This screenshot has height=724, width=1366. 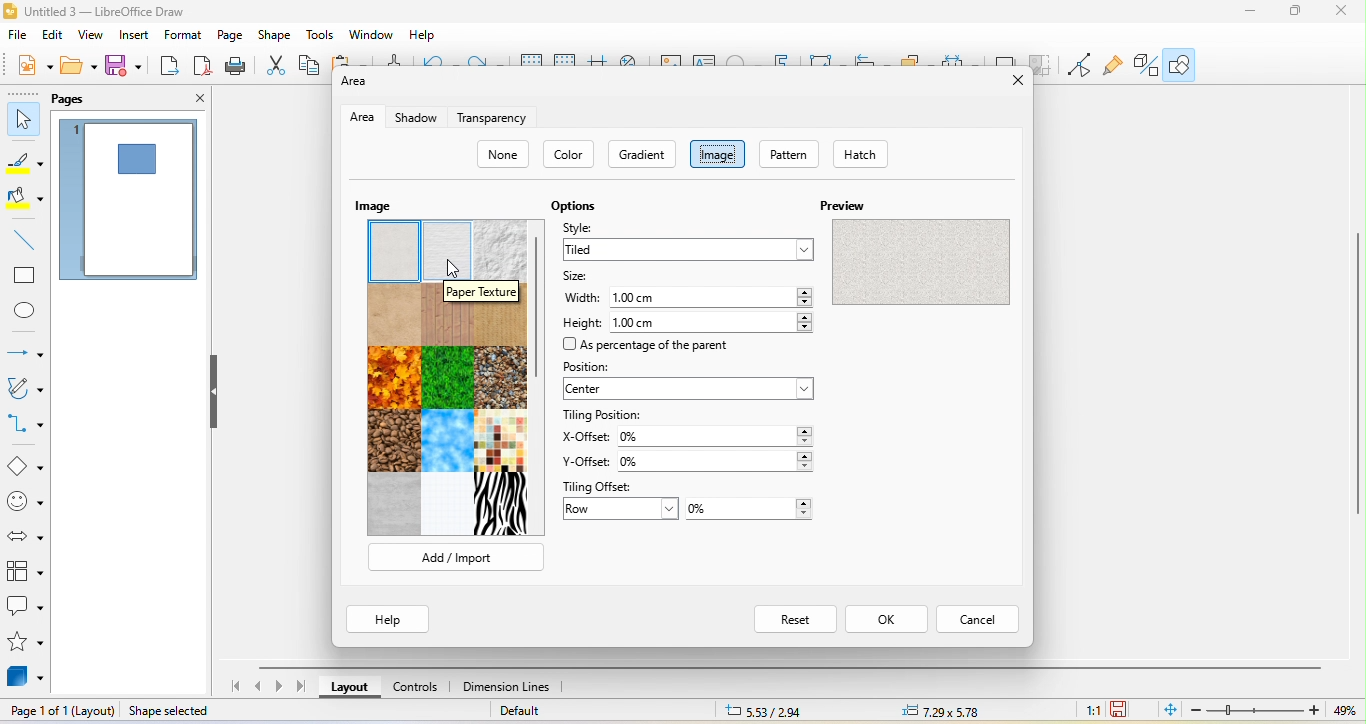 What do you see at coordinates (416, 118) in the screenshot?
I see `shadow` at bounding box center [416, 118].